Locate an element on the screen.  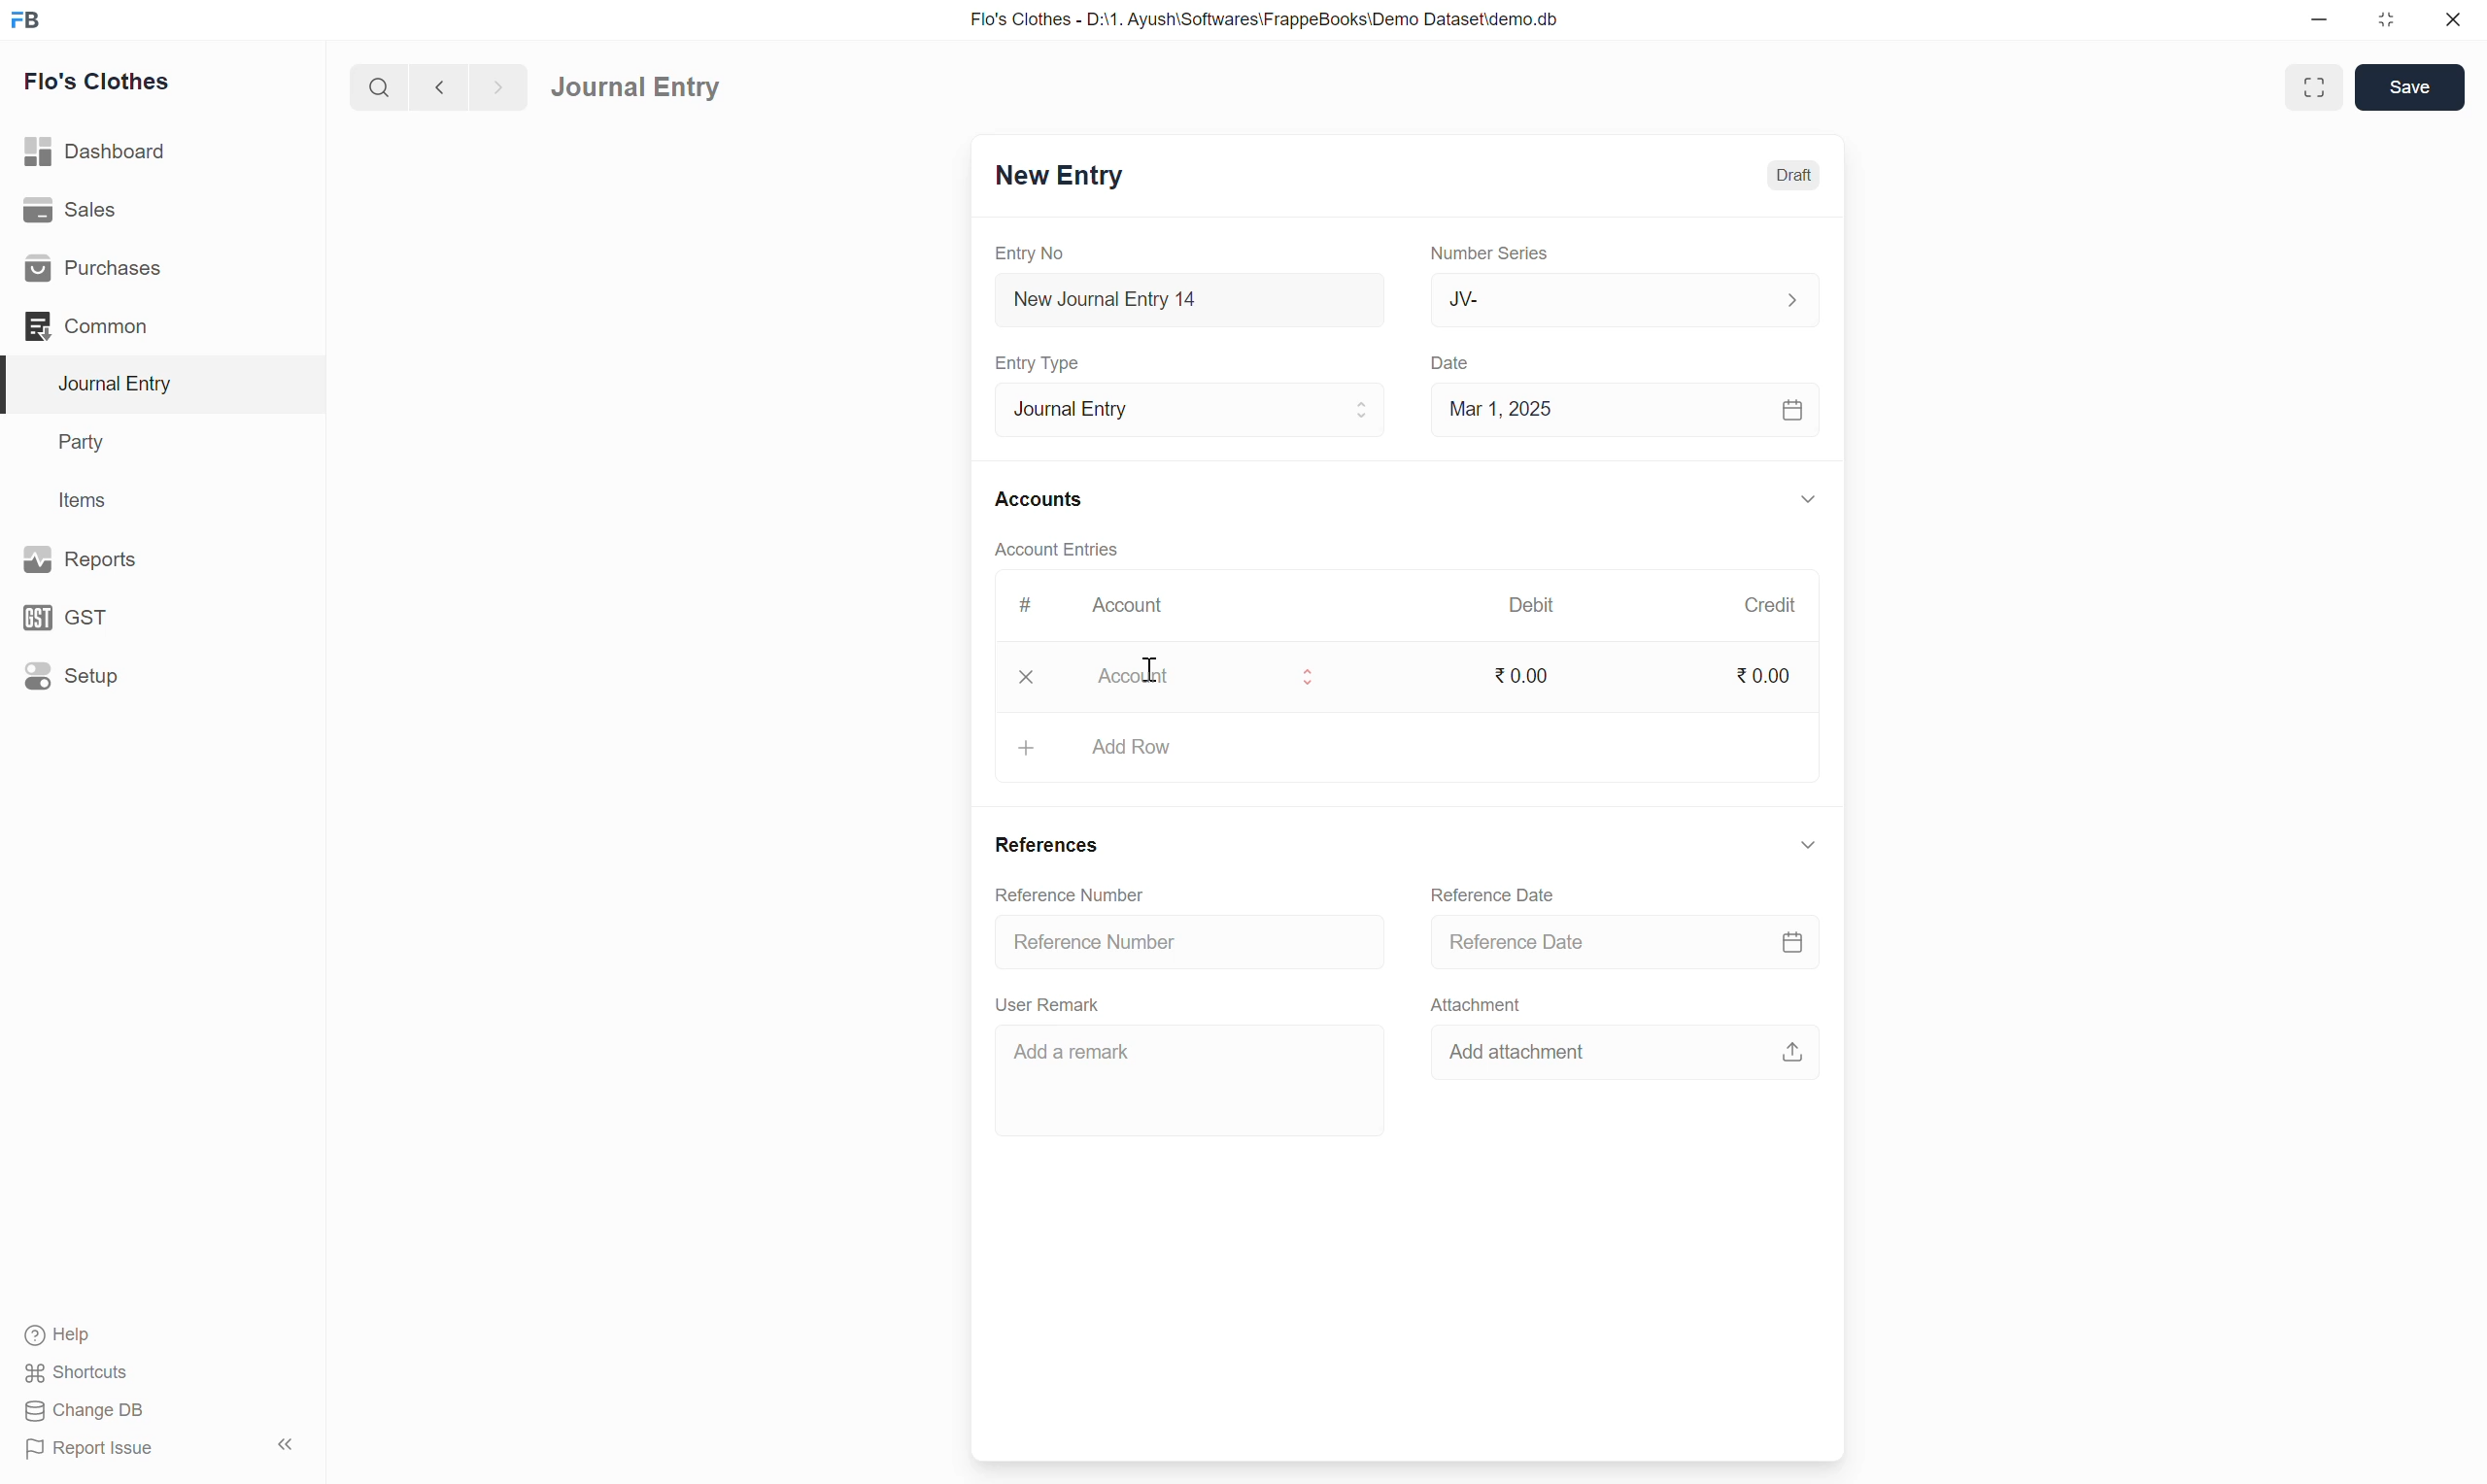
Accounts is located at coordinates (1042, 496).